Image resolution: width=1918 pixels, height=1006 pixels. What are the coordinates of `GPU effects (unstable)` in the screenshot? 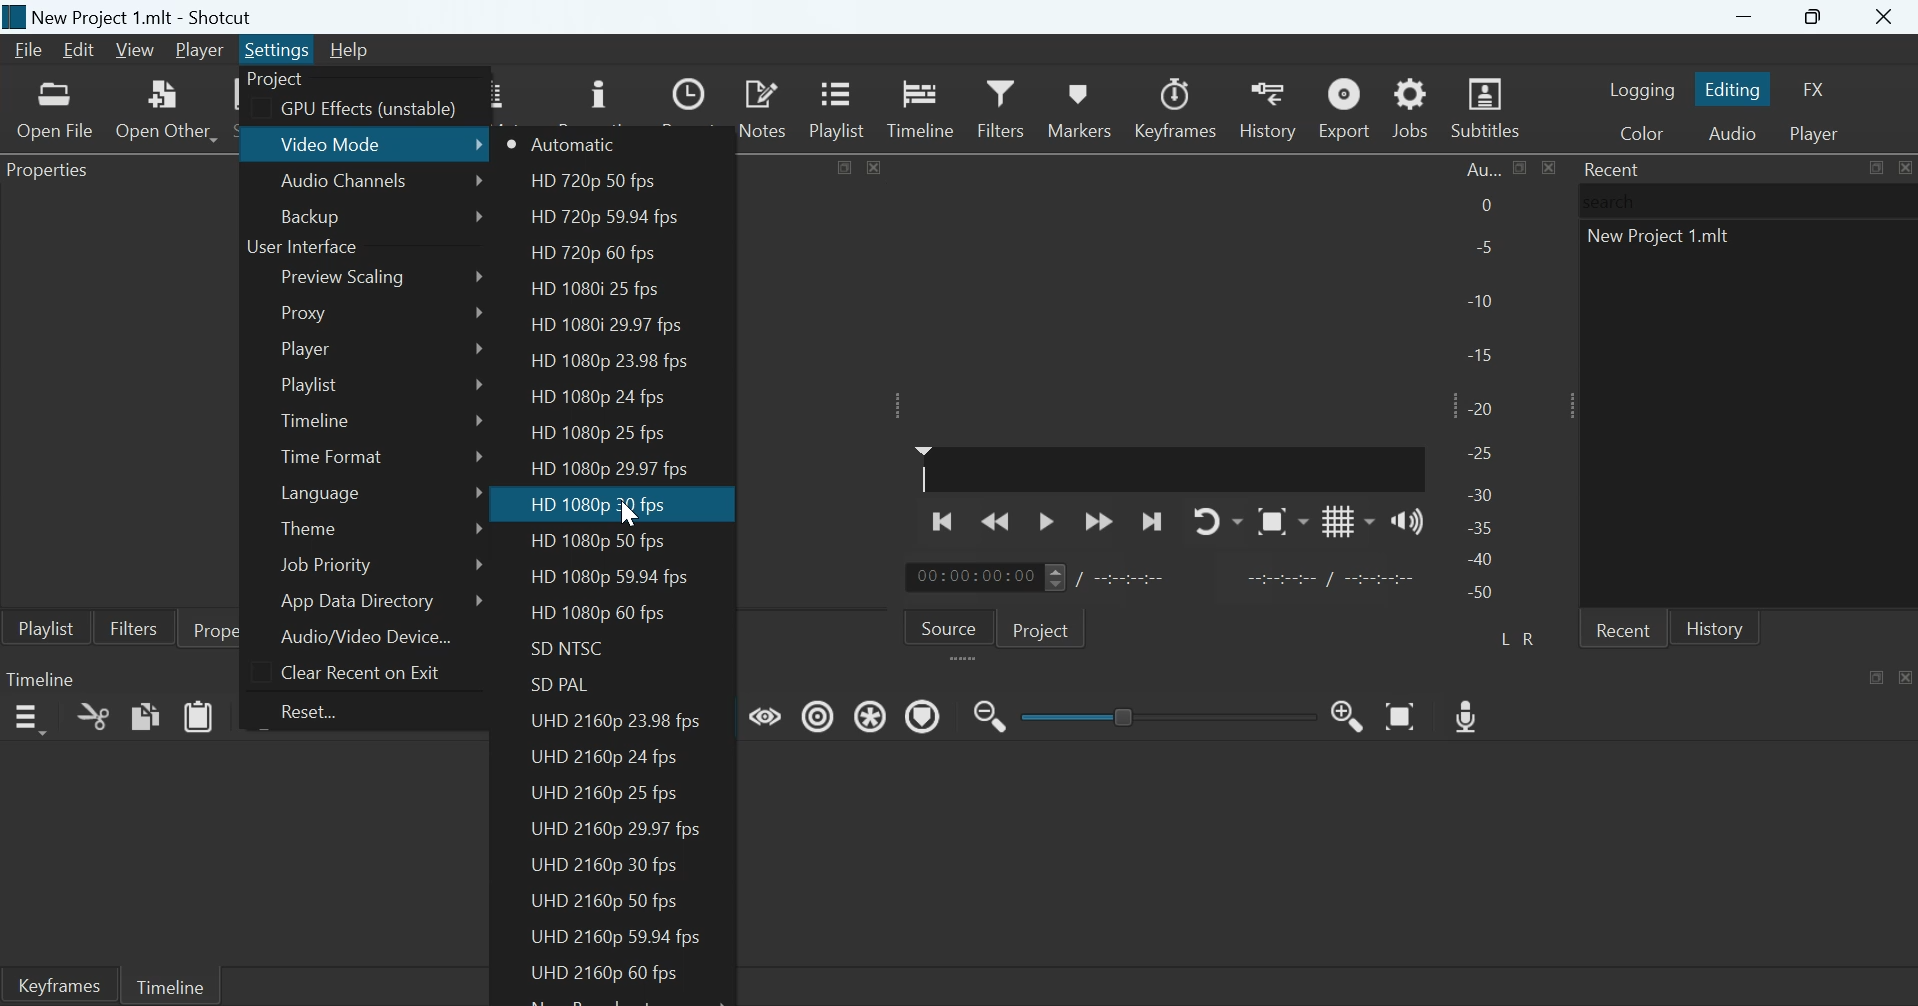 It's located at (368, 110).